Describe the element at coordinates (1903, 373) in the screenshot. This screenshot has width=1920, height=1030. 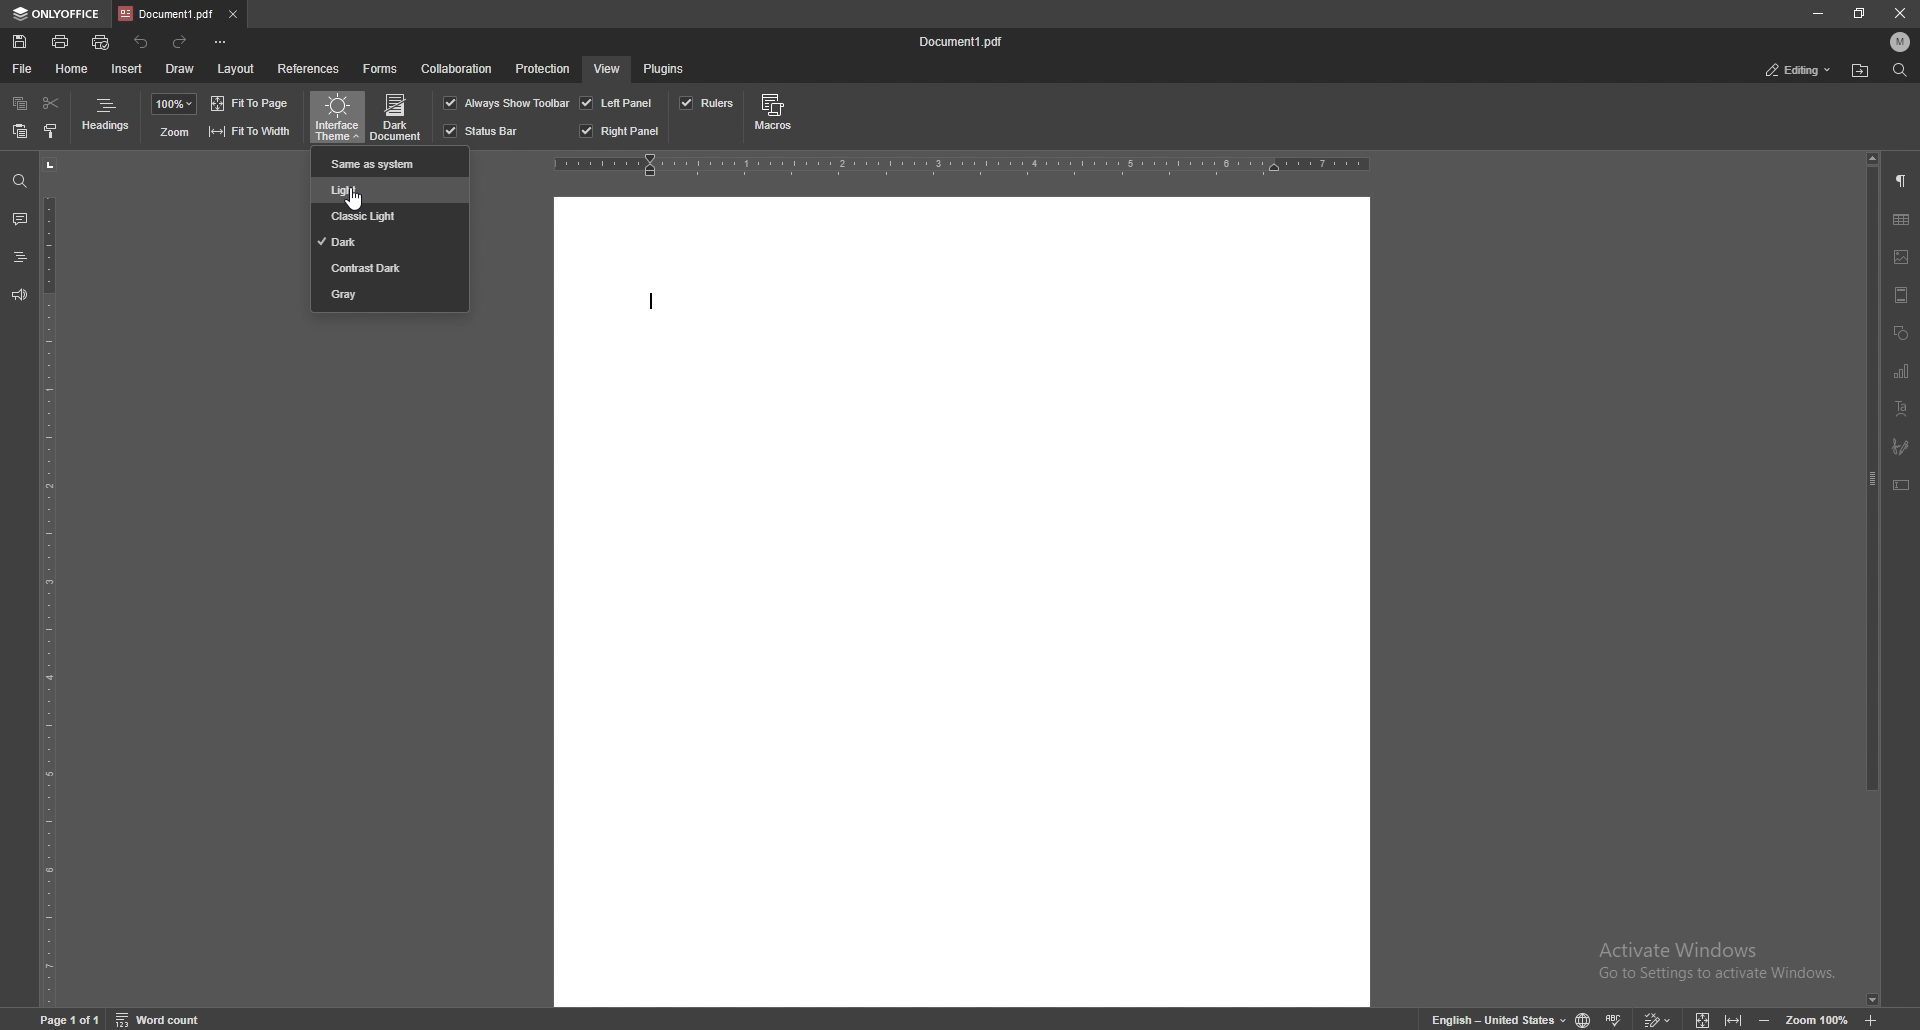
I see `chart` at that location.